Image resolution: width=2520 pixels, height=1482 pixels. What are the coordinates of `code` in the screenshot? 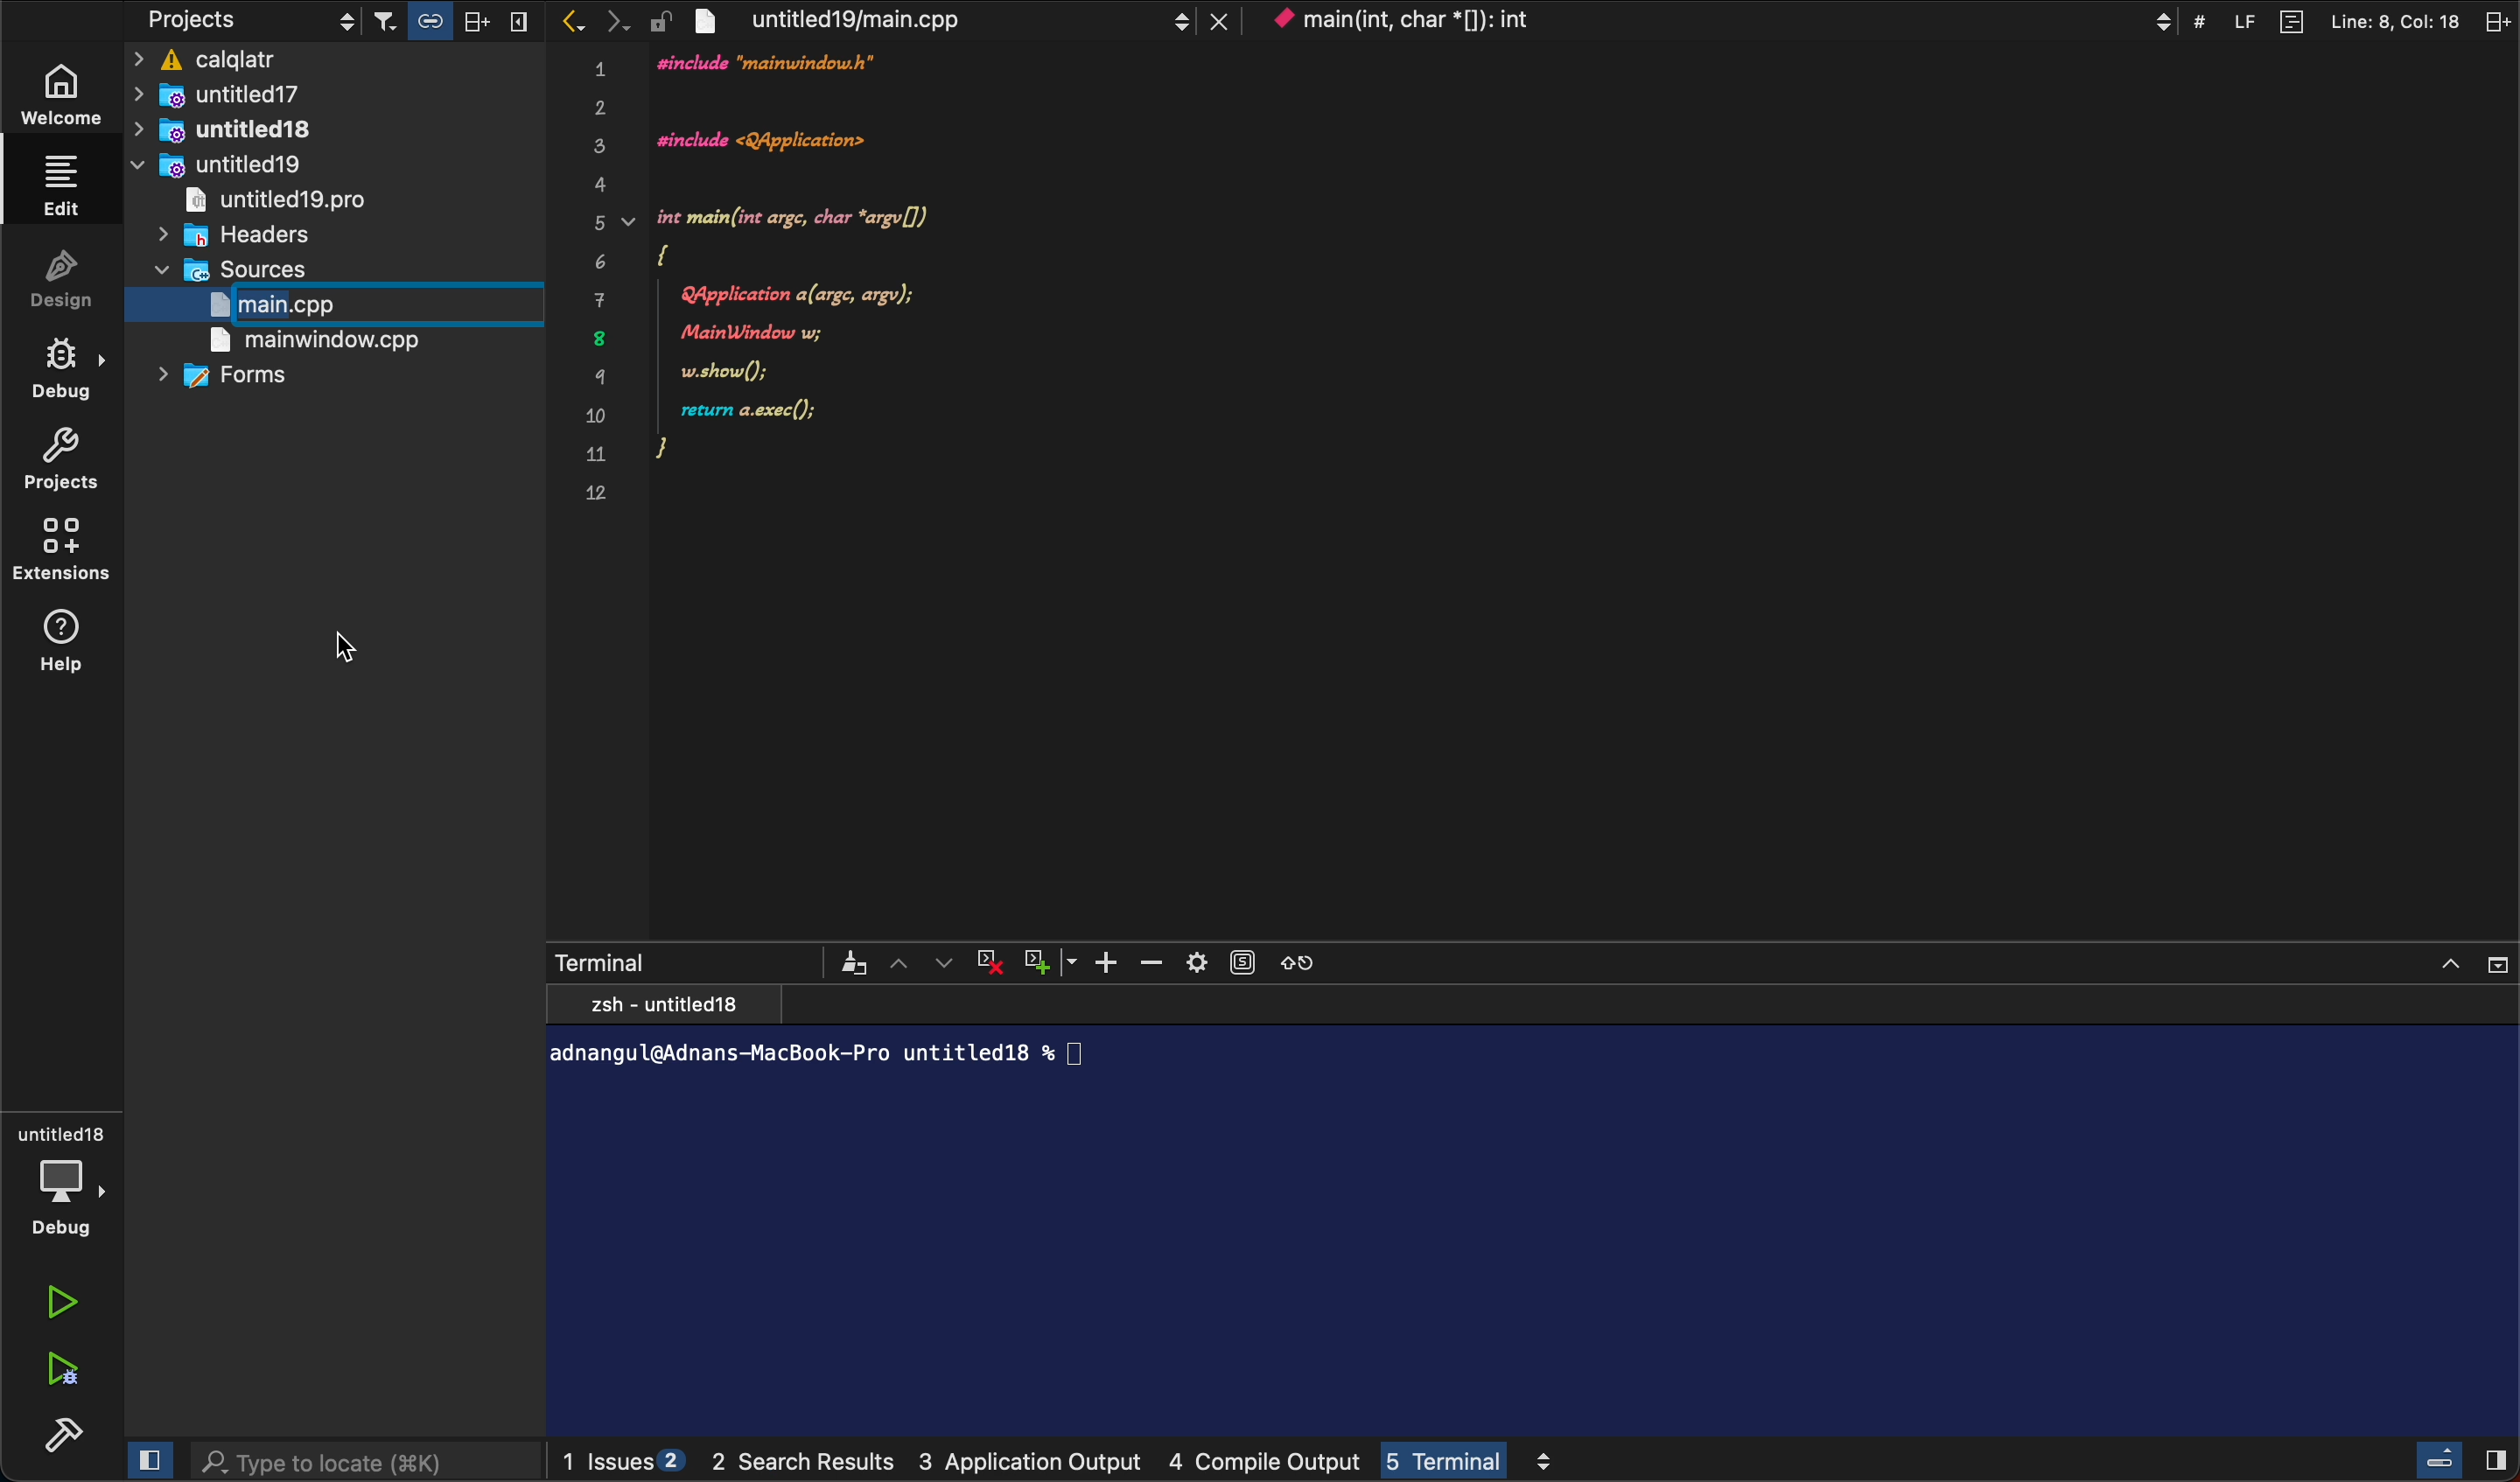 It's located at (826, 281).